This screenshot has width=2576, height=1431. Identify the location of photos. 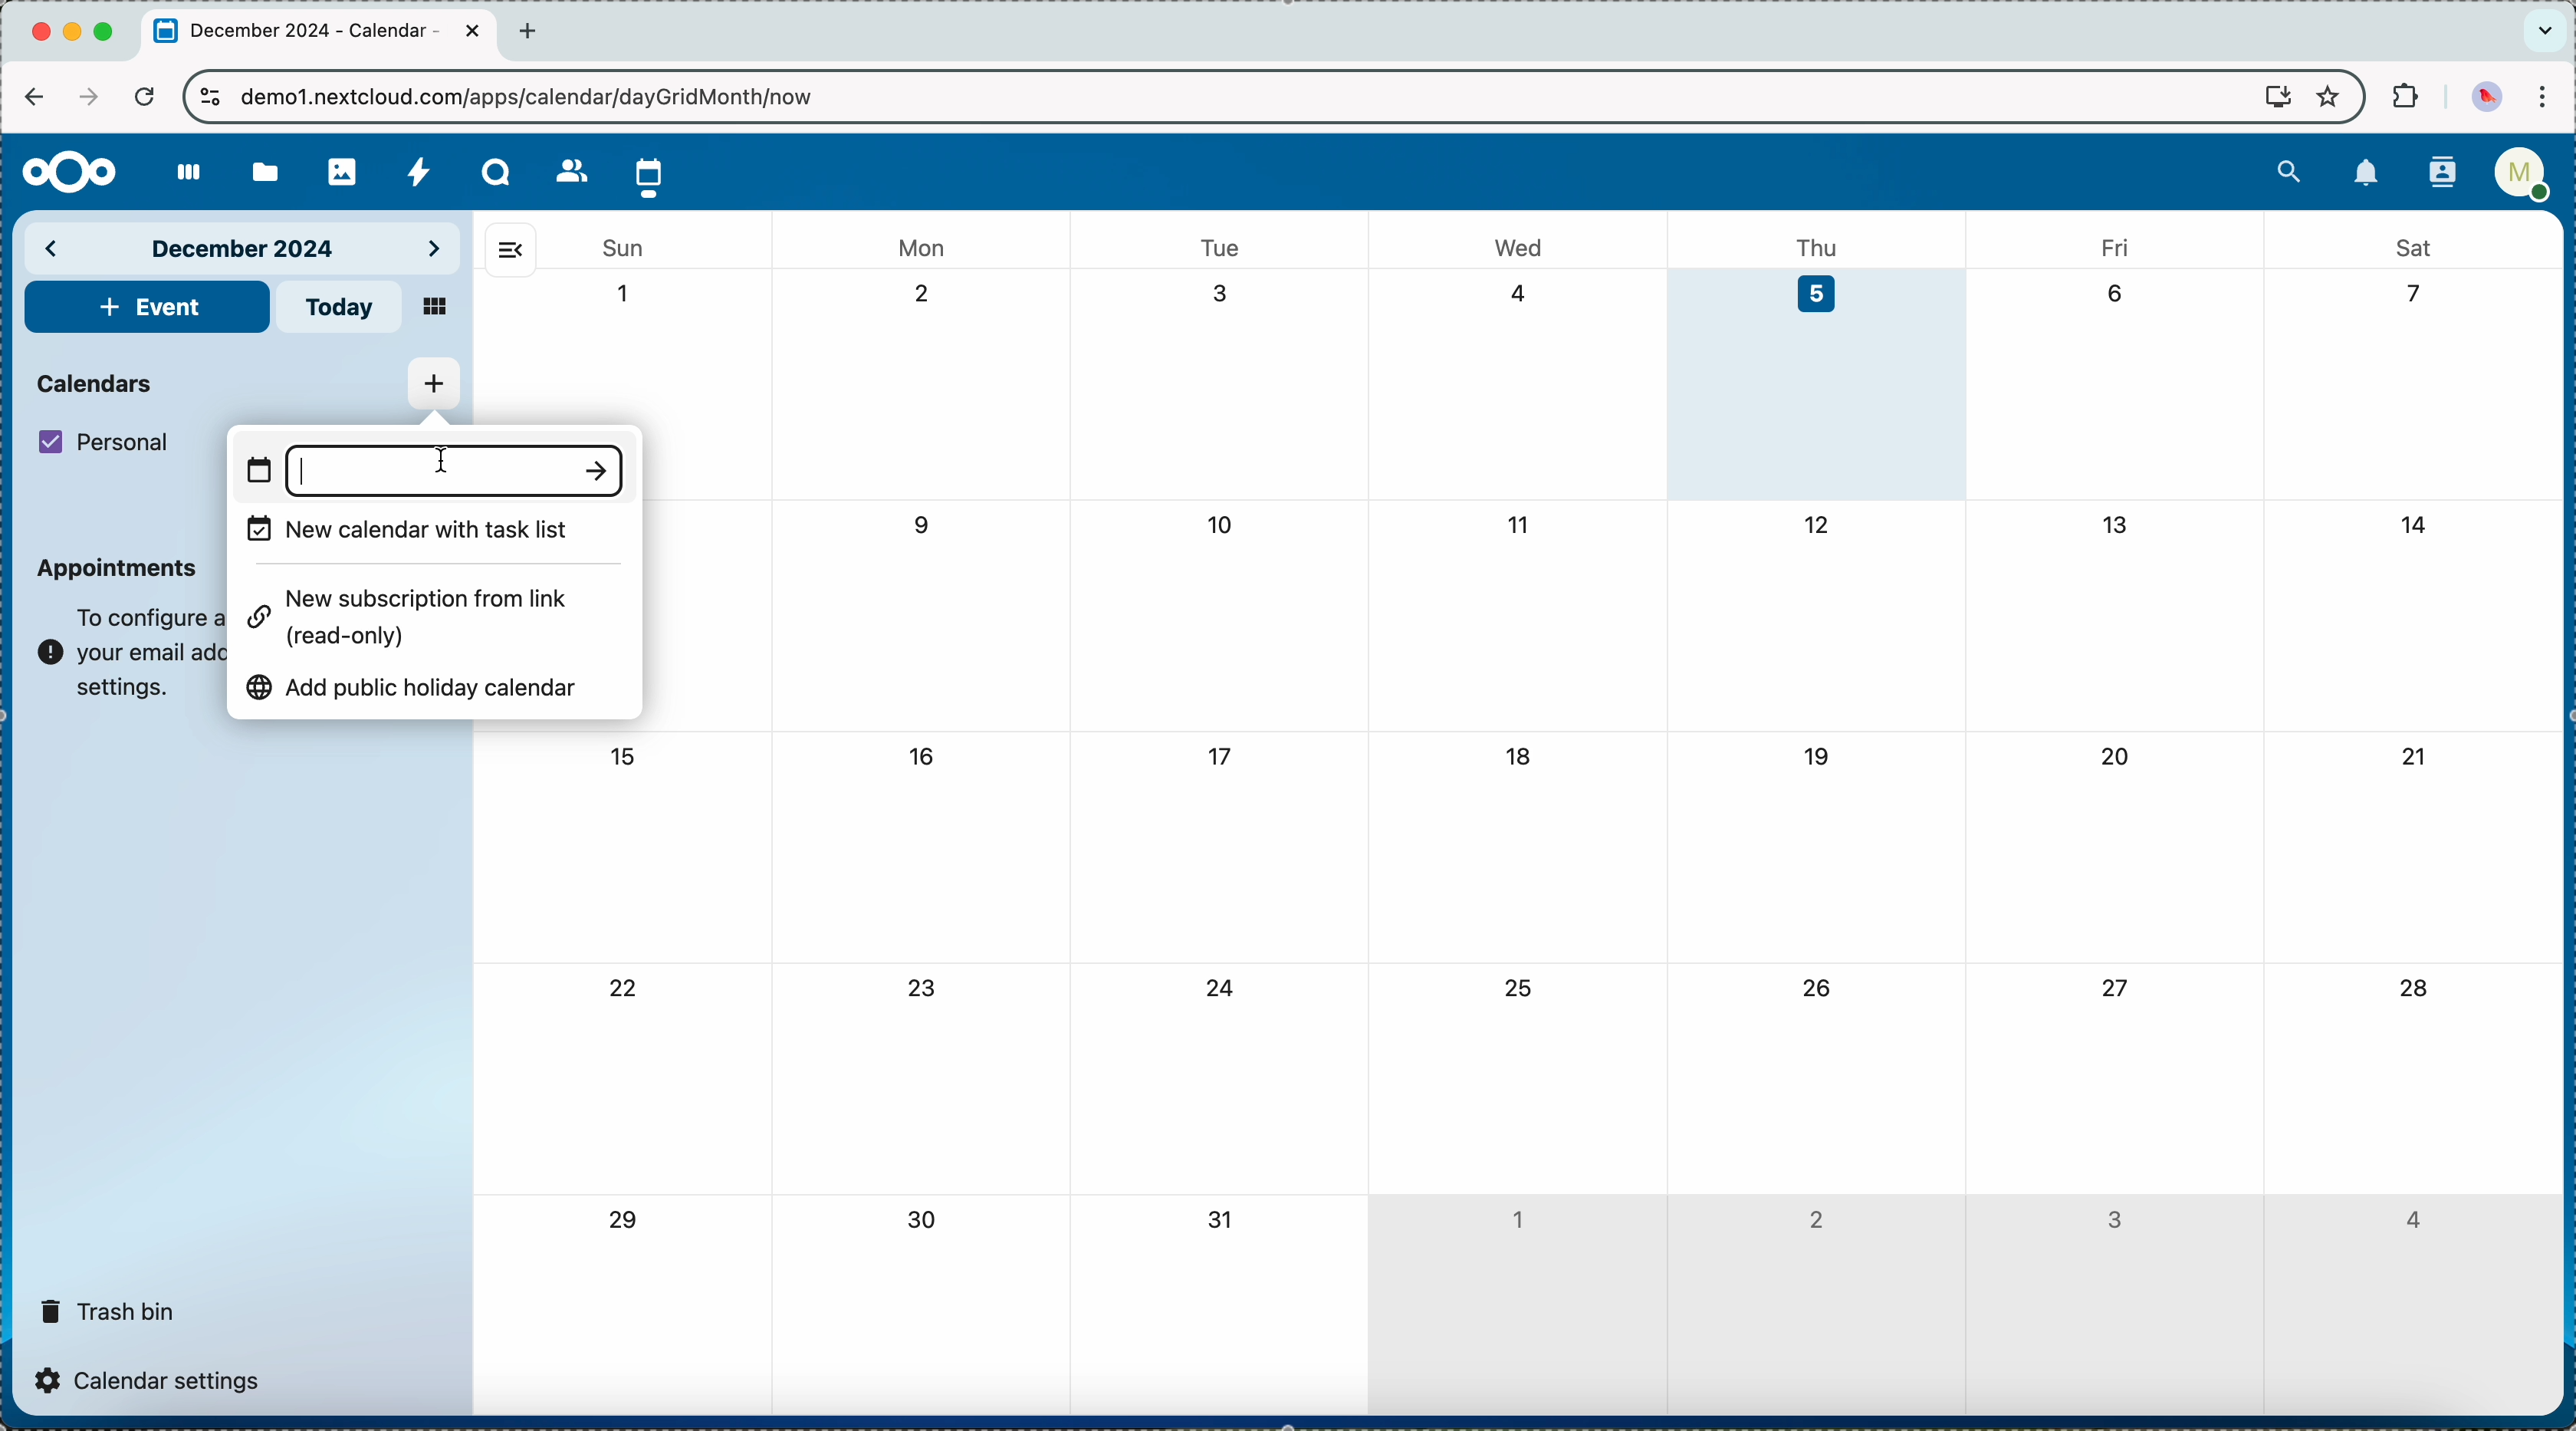
(341, 166).